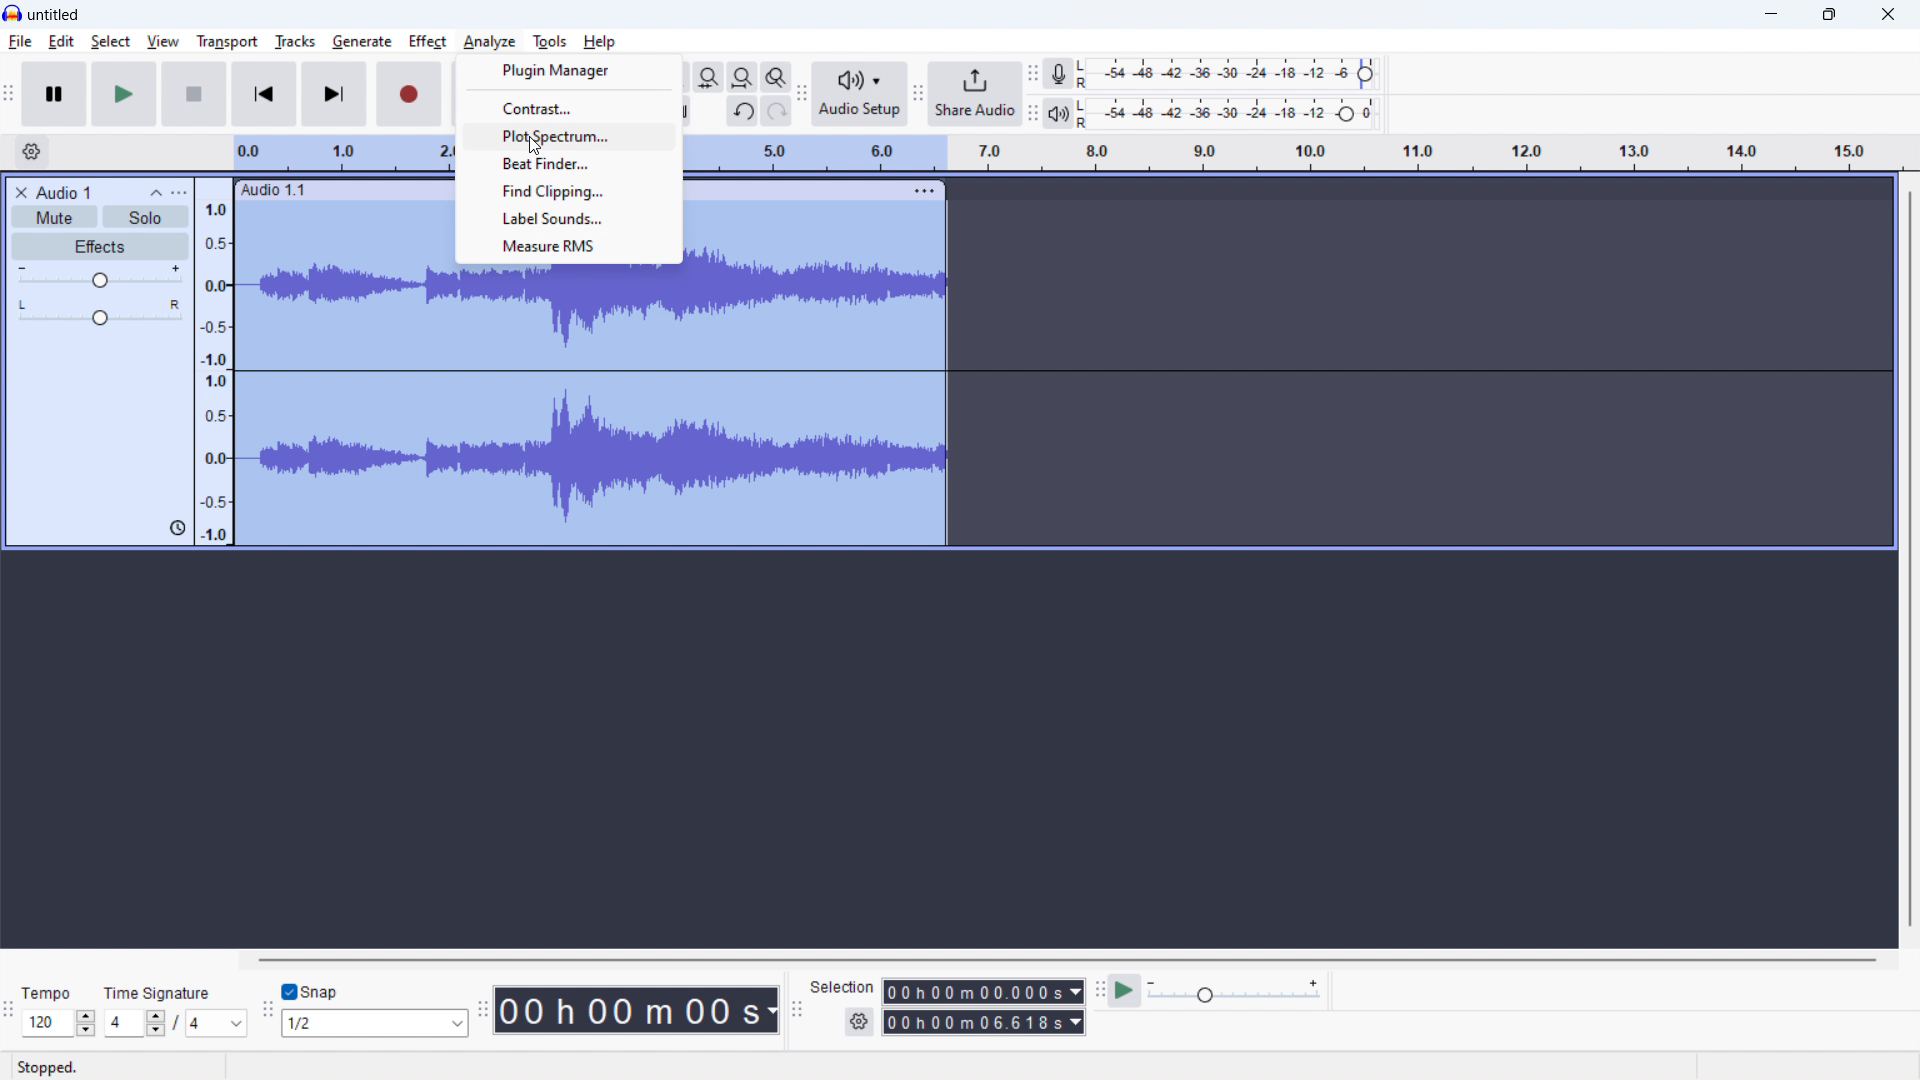 The width and height of the screenshot is (1920, 1080). I want to click on playback meter, so click(1056, 113).